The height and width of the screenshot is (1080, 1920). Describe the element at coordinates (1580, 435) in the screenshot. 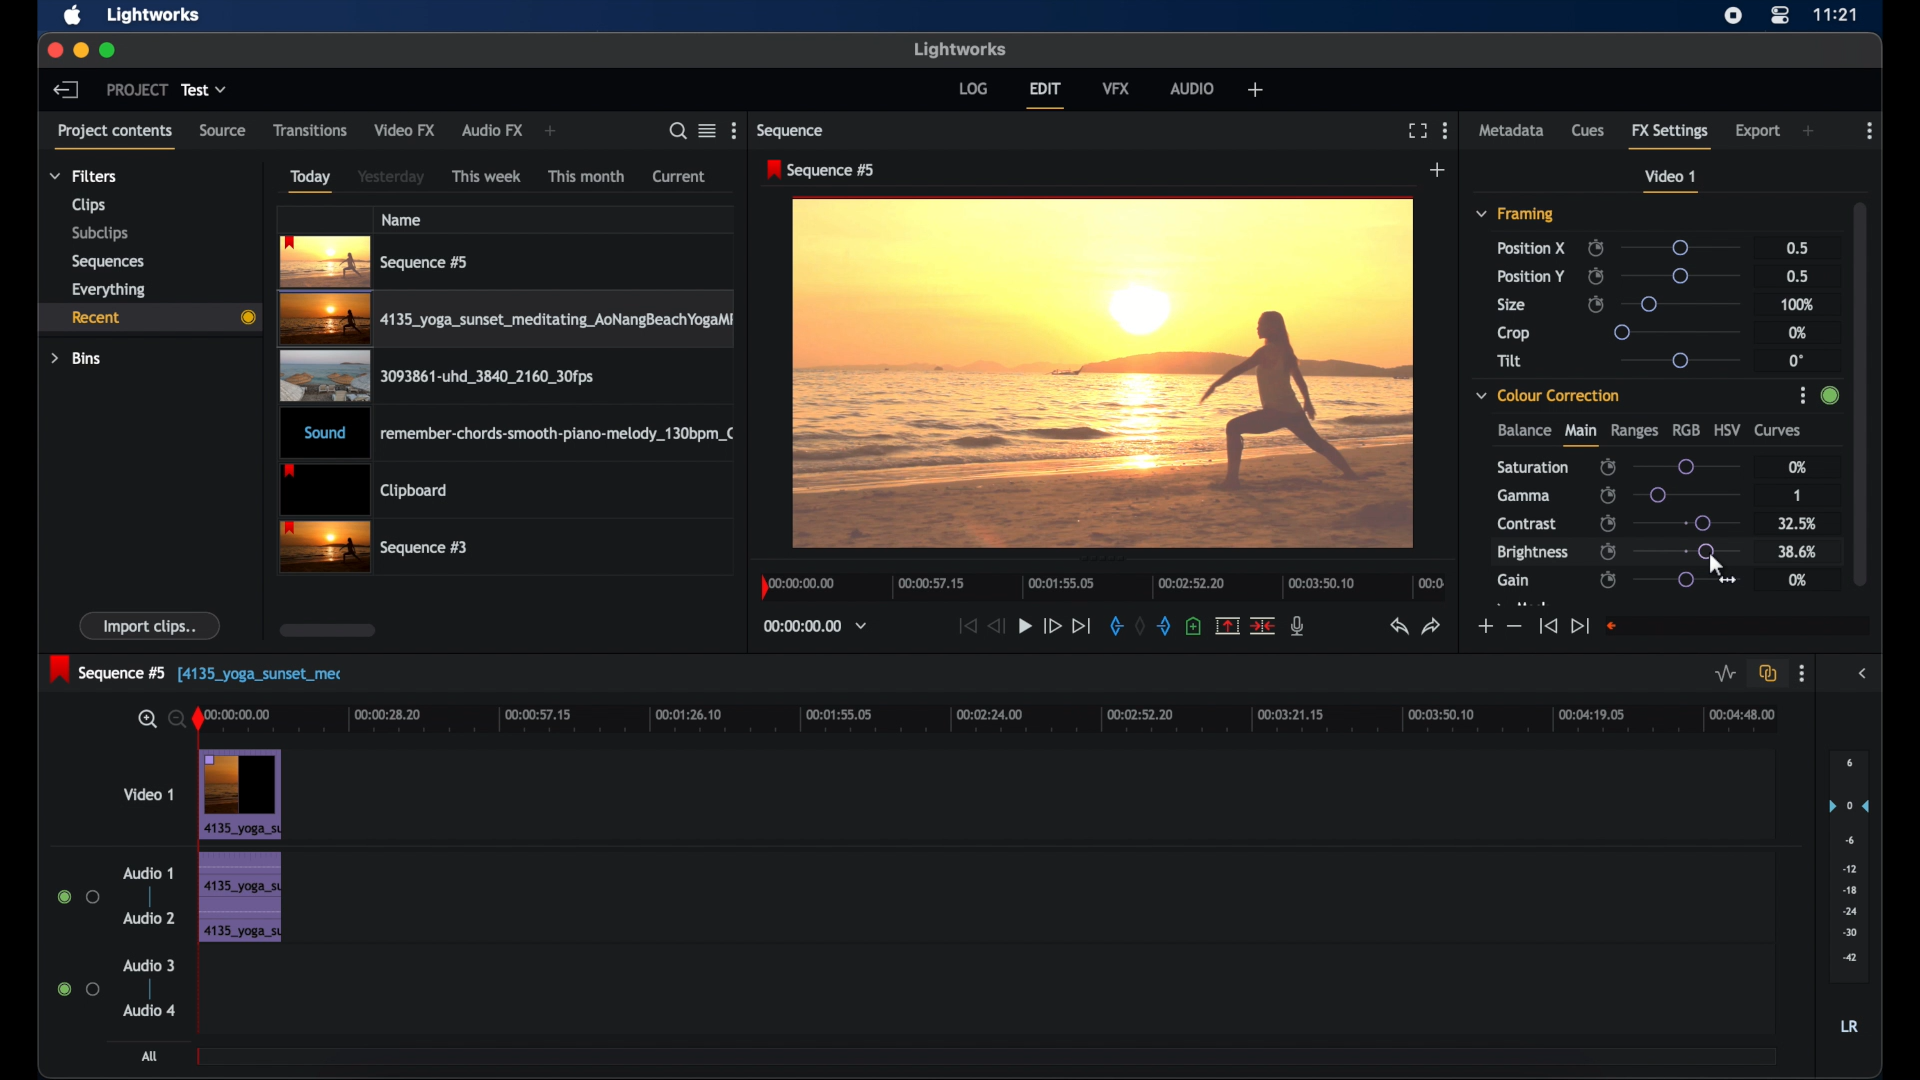

I see `main` at that location.